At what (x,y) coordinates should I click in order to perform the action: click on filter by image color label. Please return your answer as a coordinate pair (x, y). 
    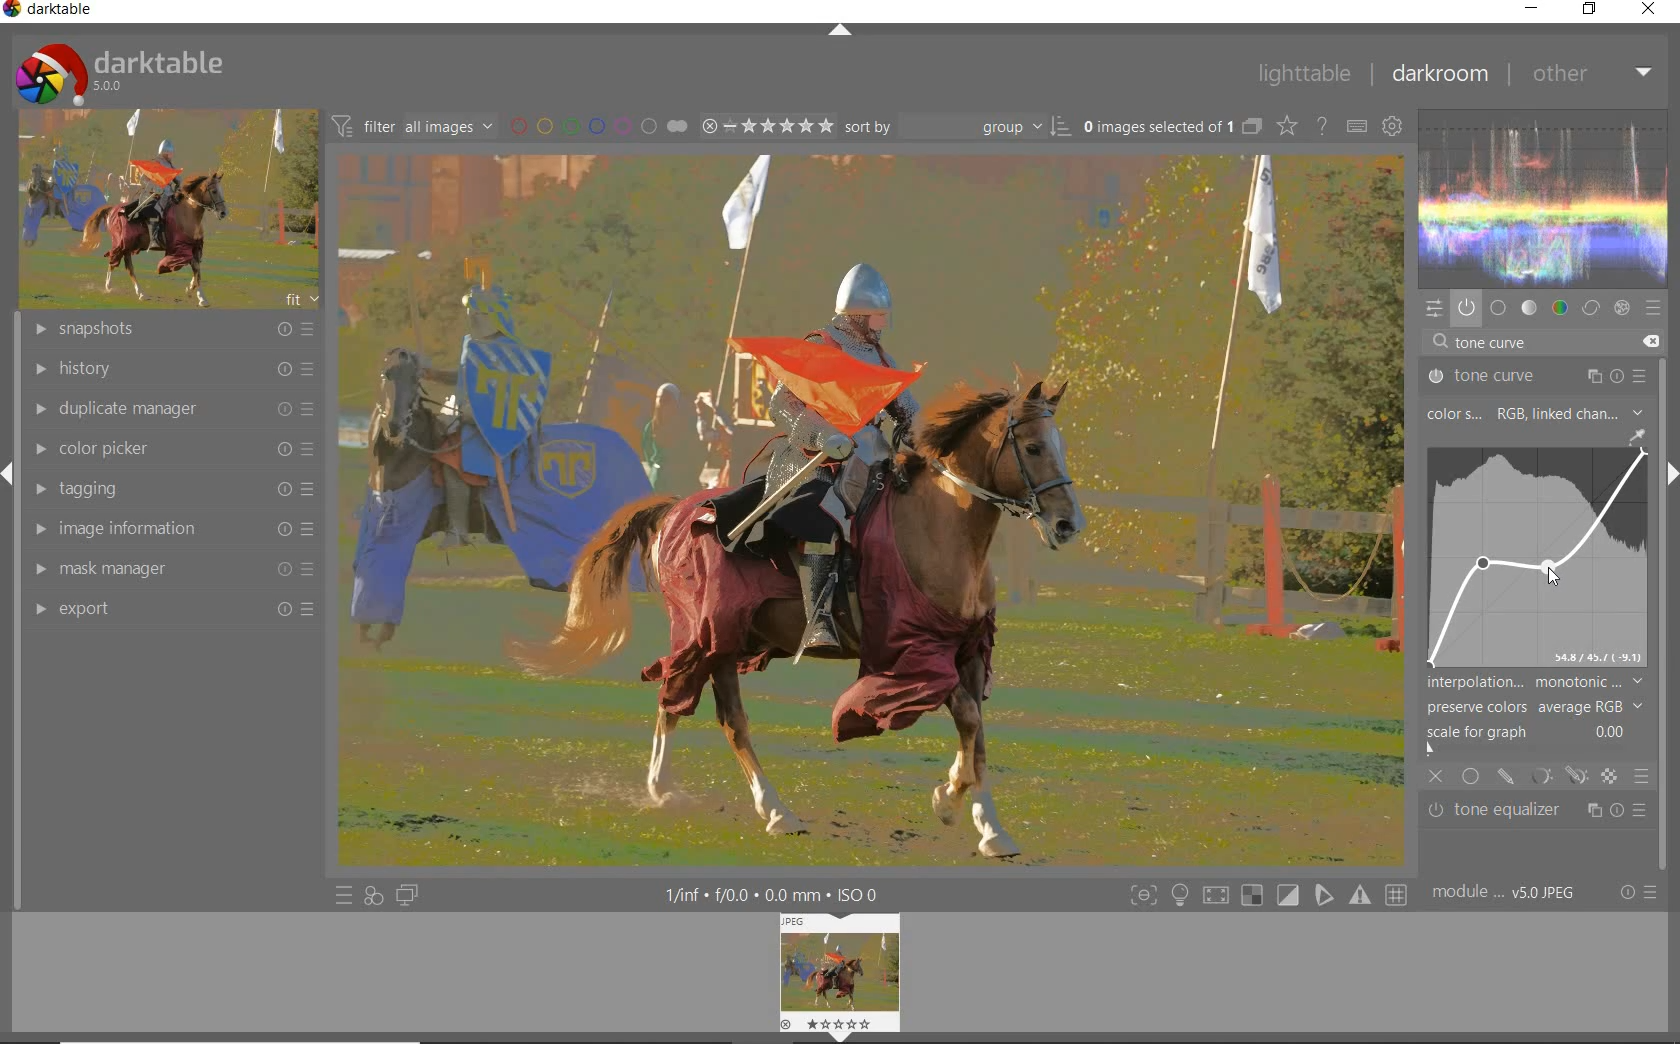
    Looking at the image, I should click on (596, 125).